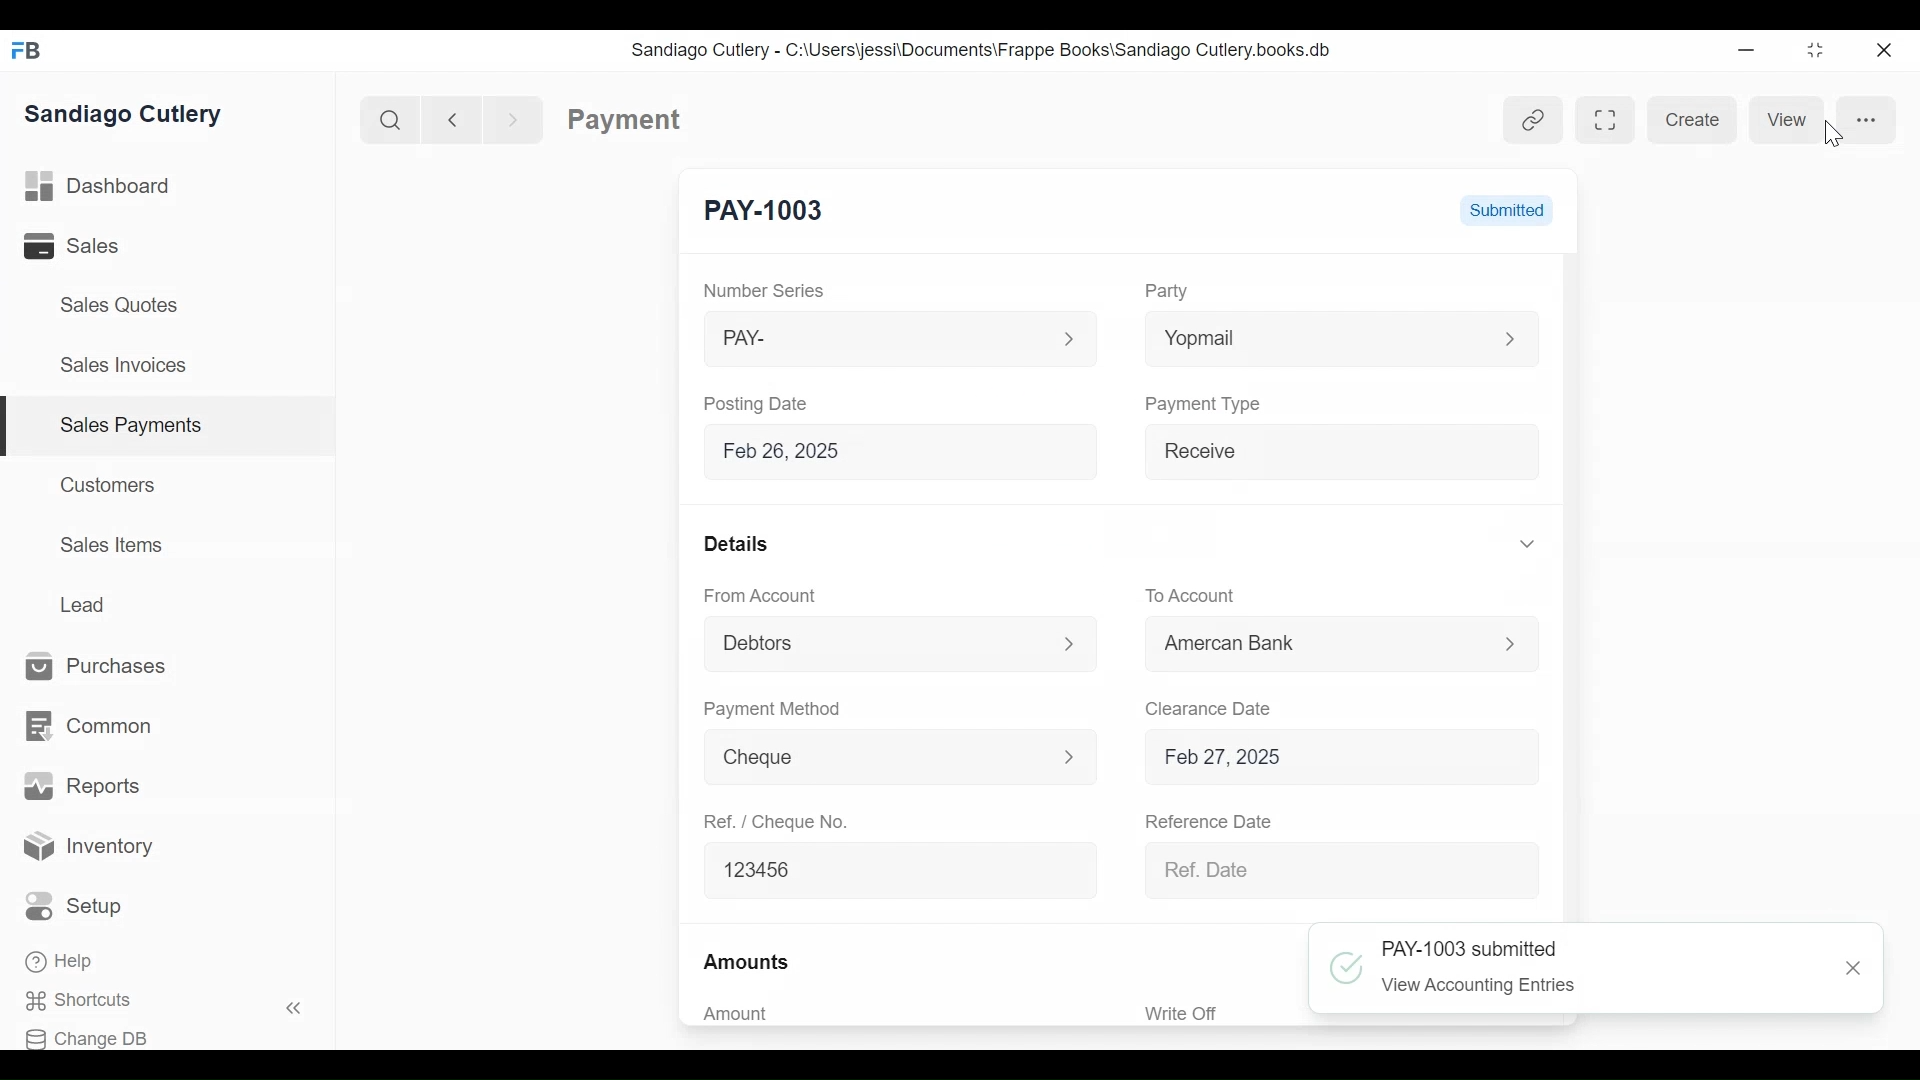 The width and height of the screenshot is (1920, 1080). What do you see at coordinates (1693, 120) in the screenshot?
I see `Create` at bounding box center [1693, 120].